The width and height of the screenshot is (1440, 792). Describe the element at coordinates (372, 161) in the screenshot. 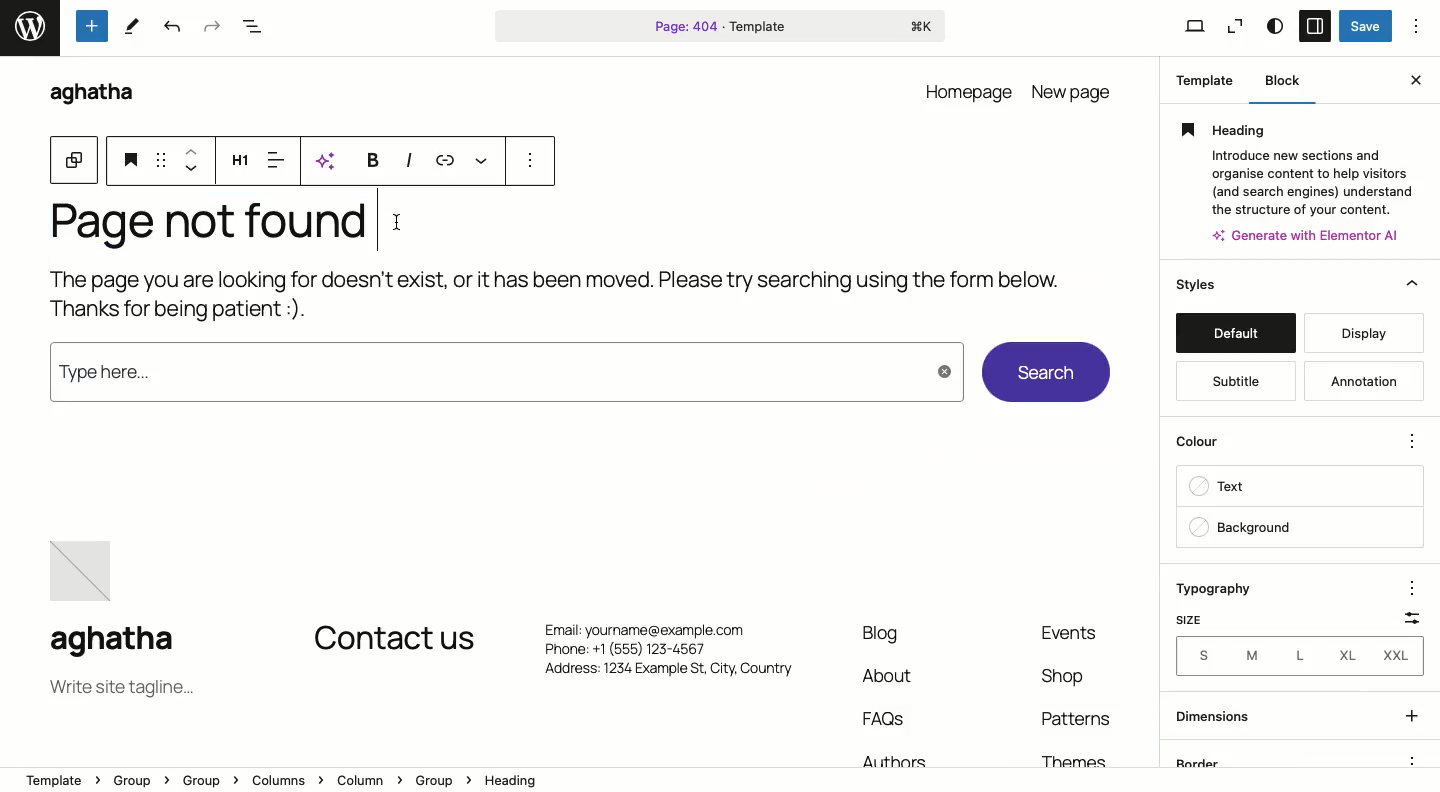

I see `Bold` at that location.